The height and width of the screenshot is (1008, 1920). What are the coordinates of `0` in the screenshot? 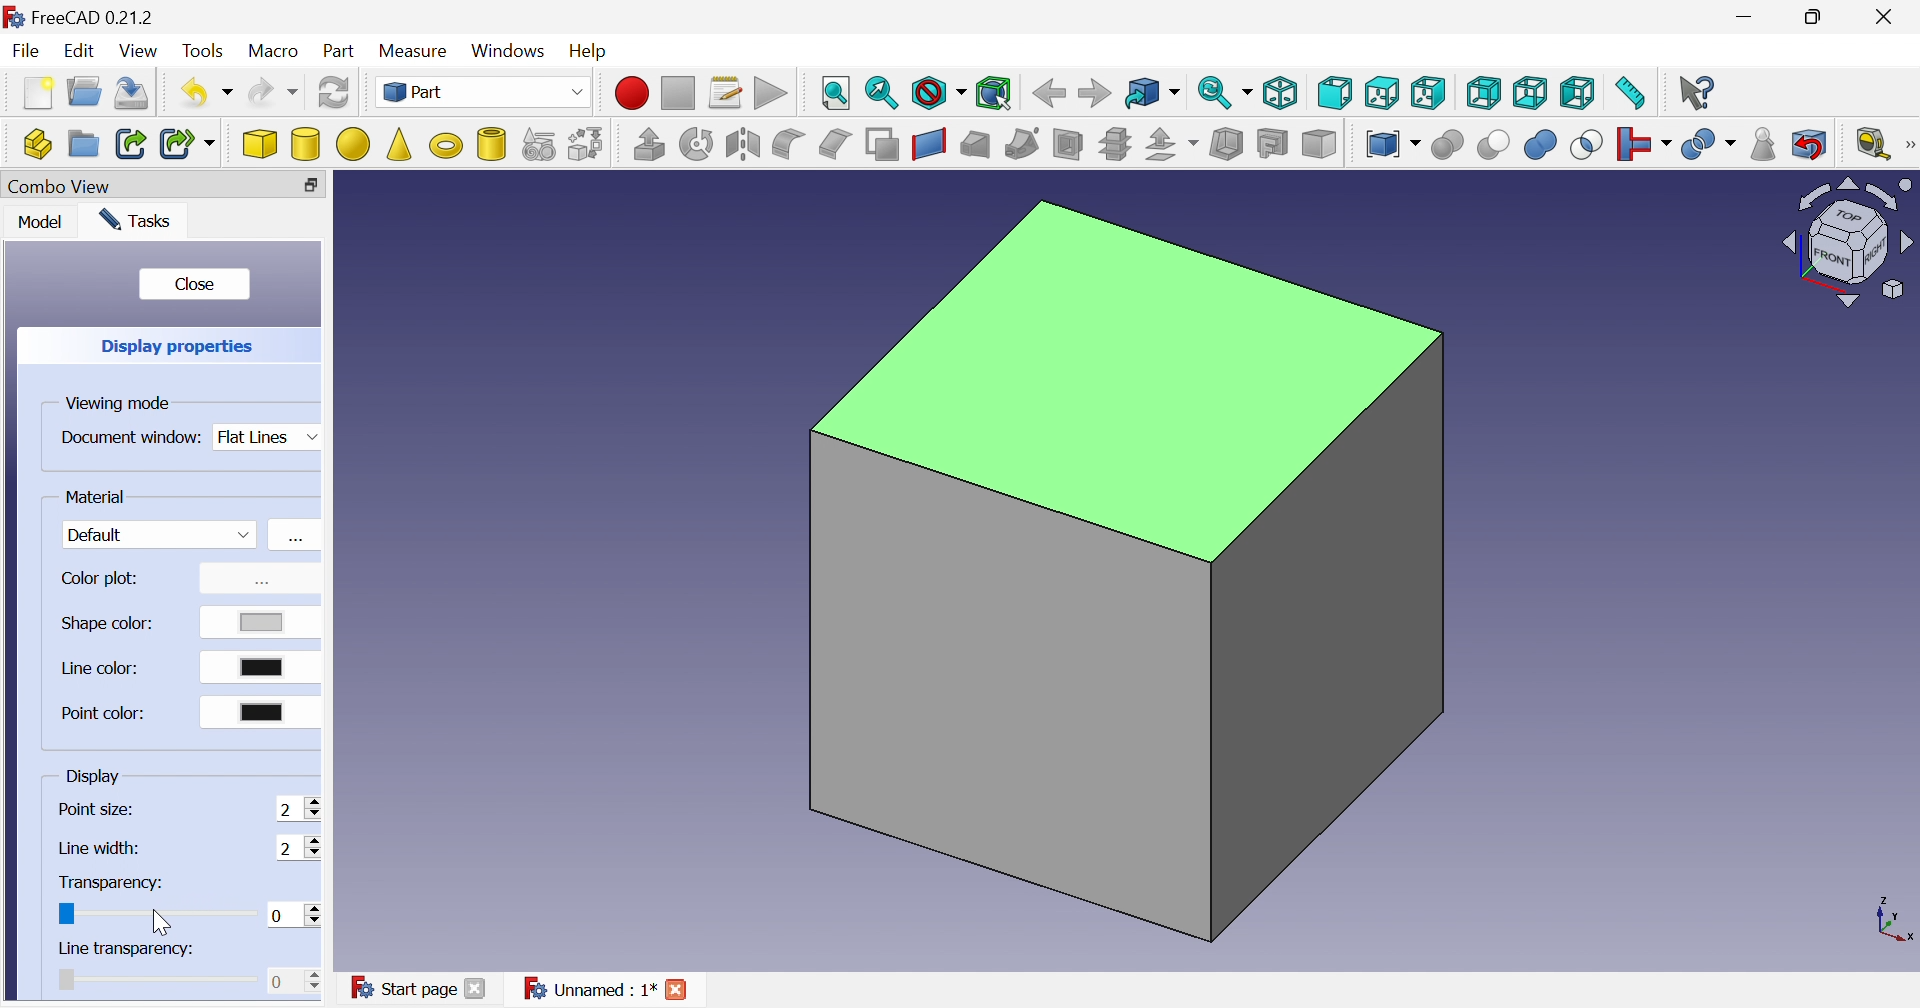 It's located at (293, 980).